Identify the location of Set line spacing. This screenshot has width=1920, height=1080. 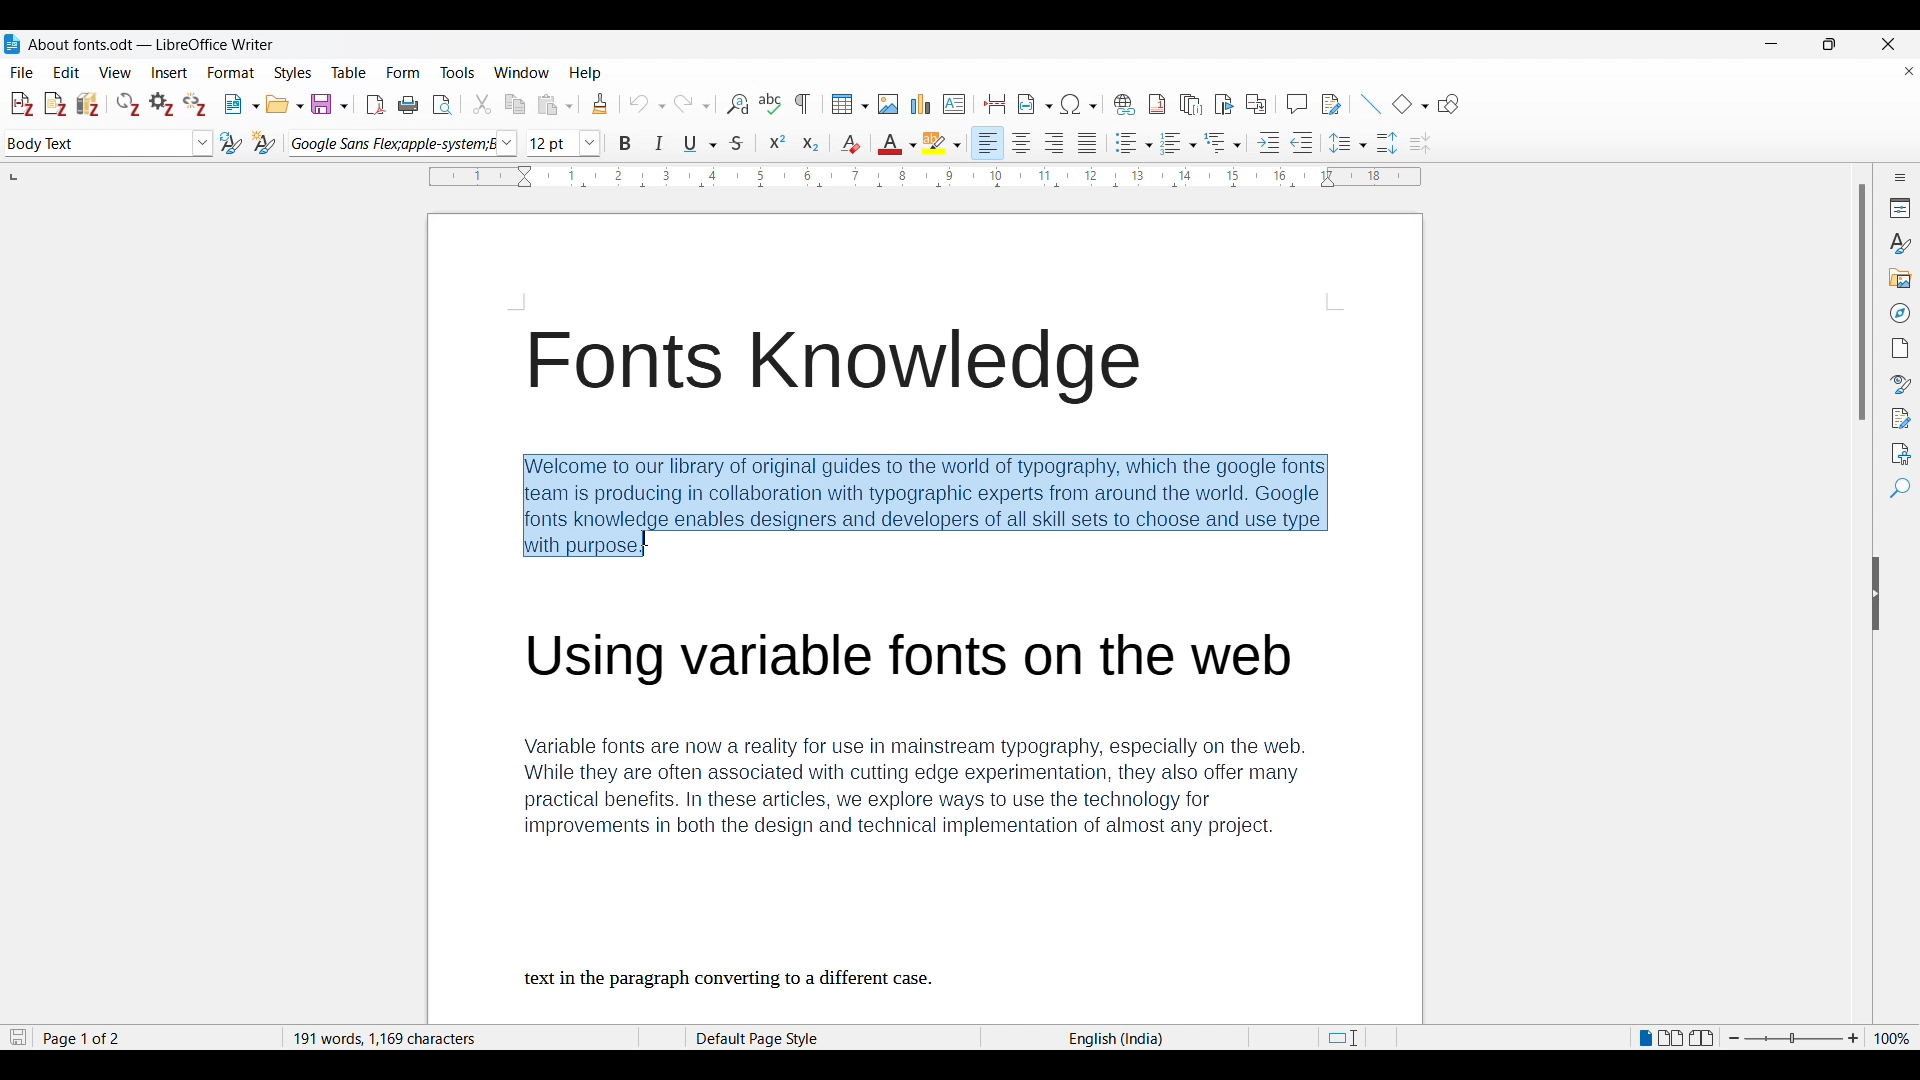
(1348, 143).